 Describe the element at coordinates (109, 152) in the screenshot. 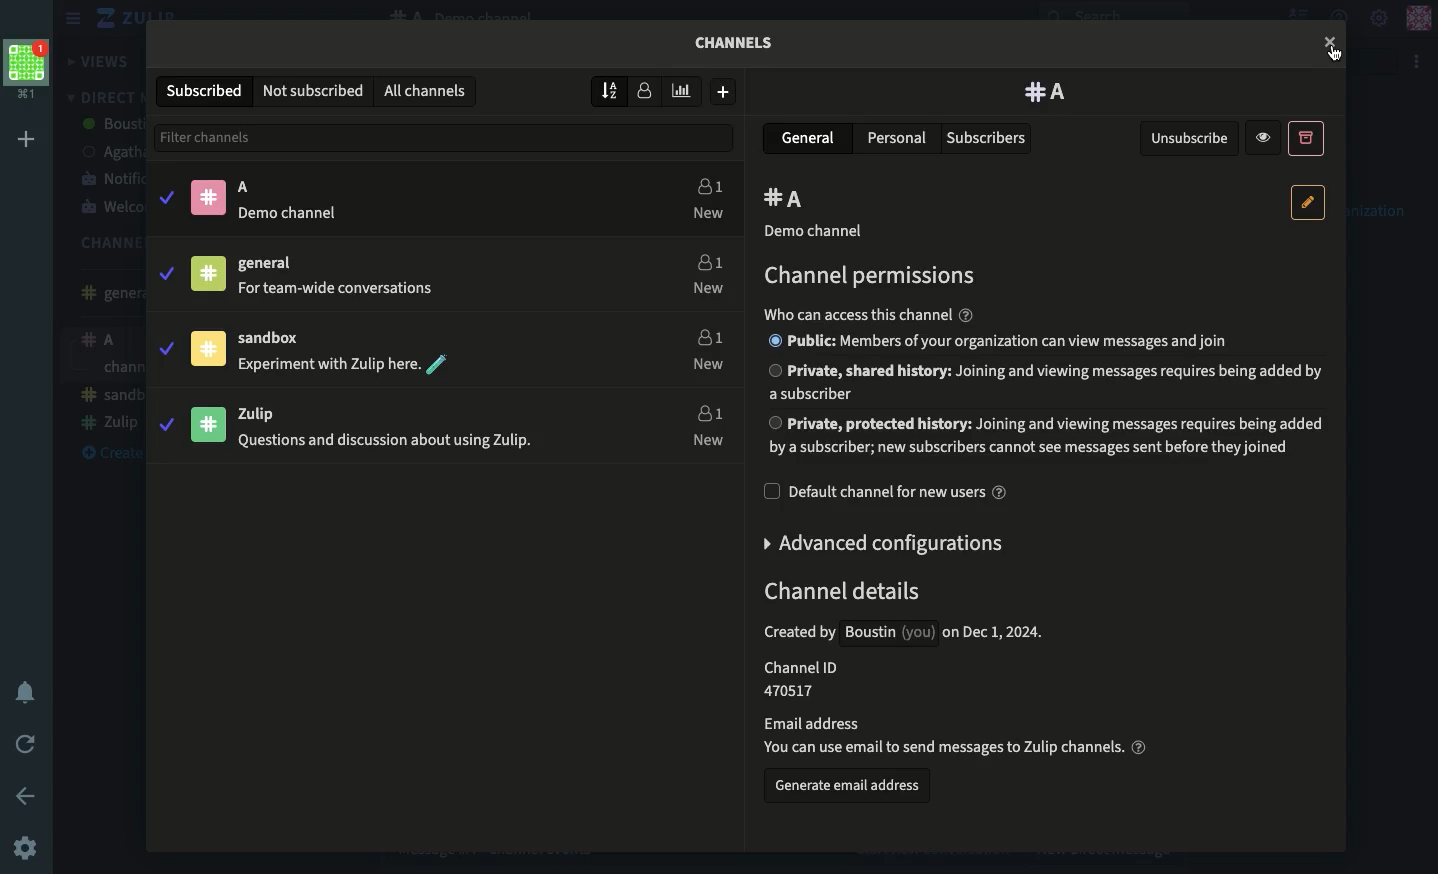

I see `agatha` at that location.